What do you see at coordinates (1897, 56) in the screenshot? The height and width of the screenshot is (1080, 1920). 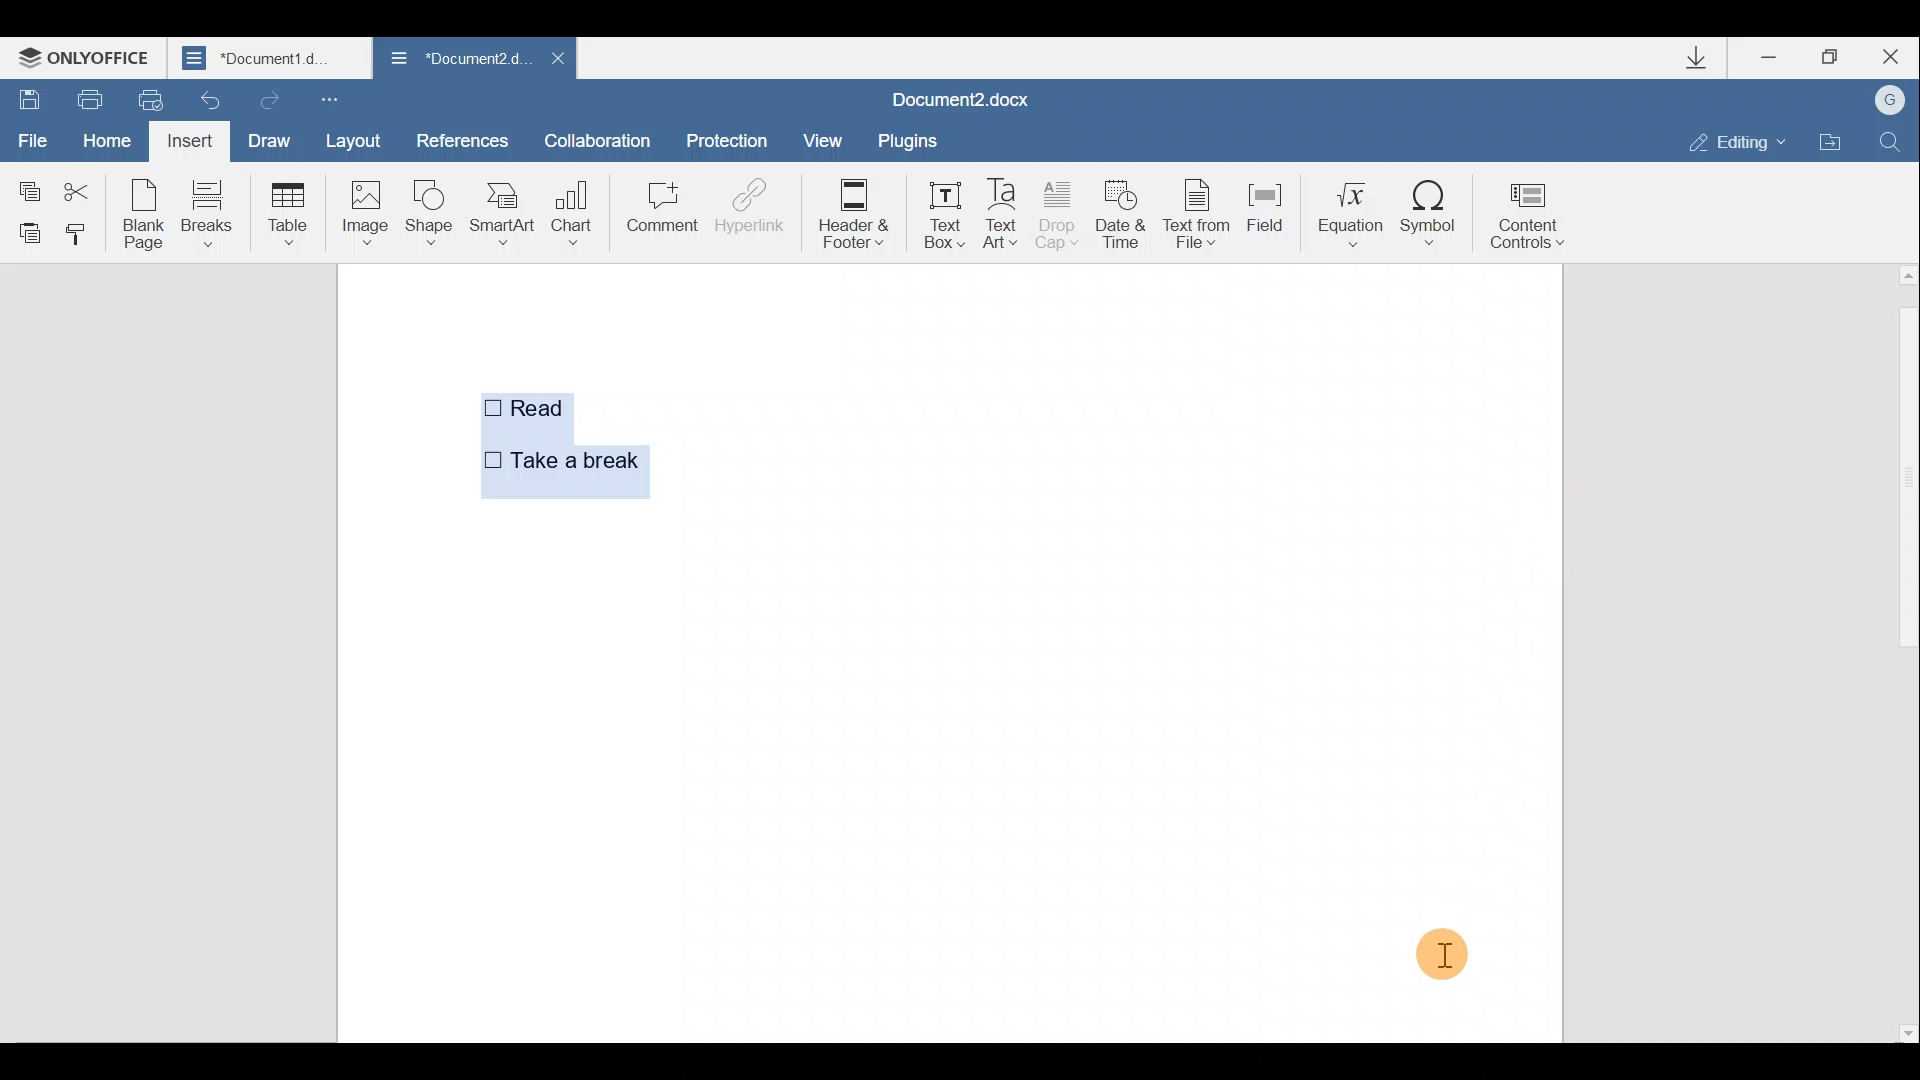 I see `Close` at bounding box center [1897, 56].